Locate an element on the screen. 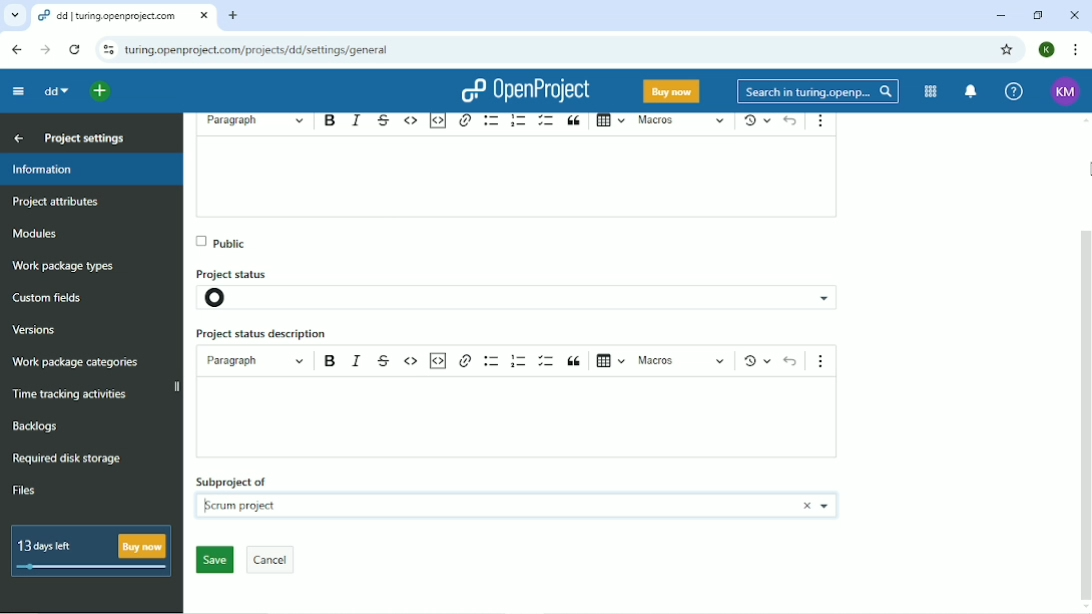 This screenshot has height=614, width=1092. dd is located at coordinates (55, 91).